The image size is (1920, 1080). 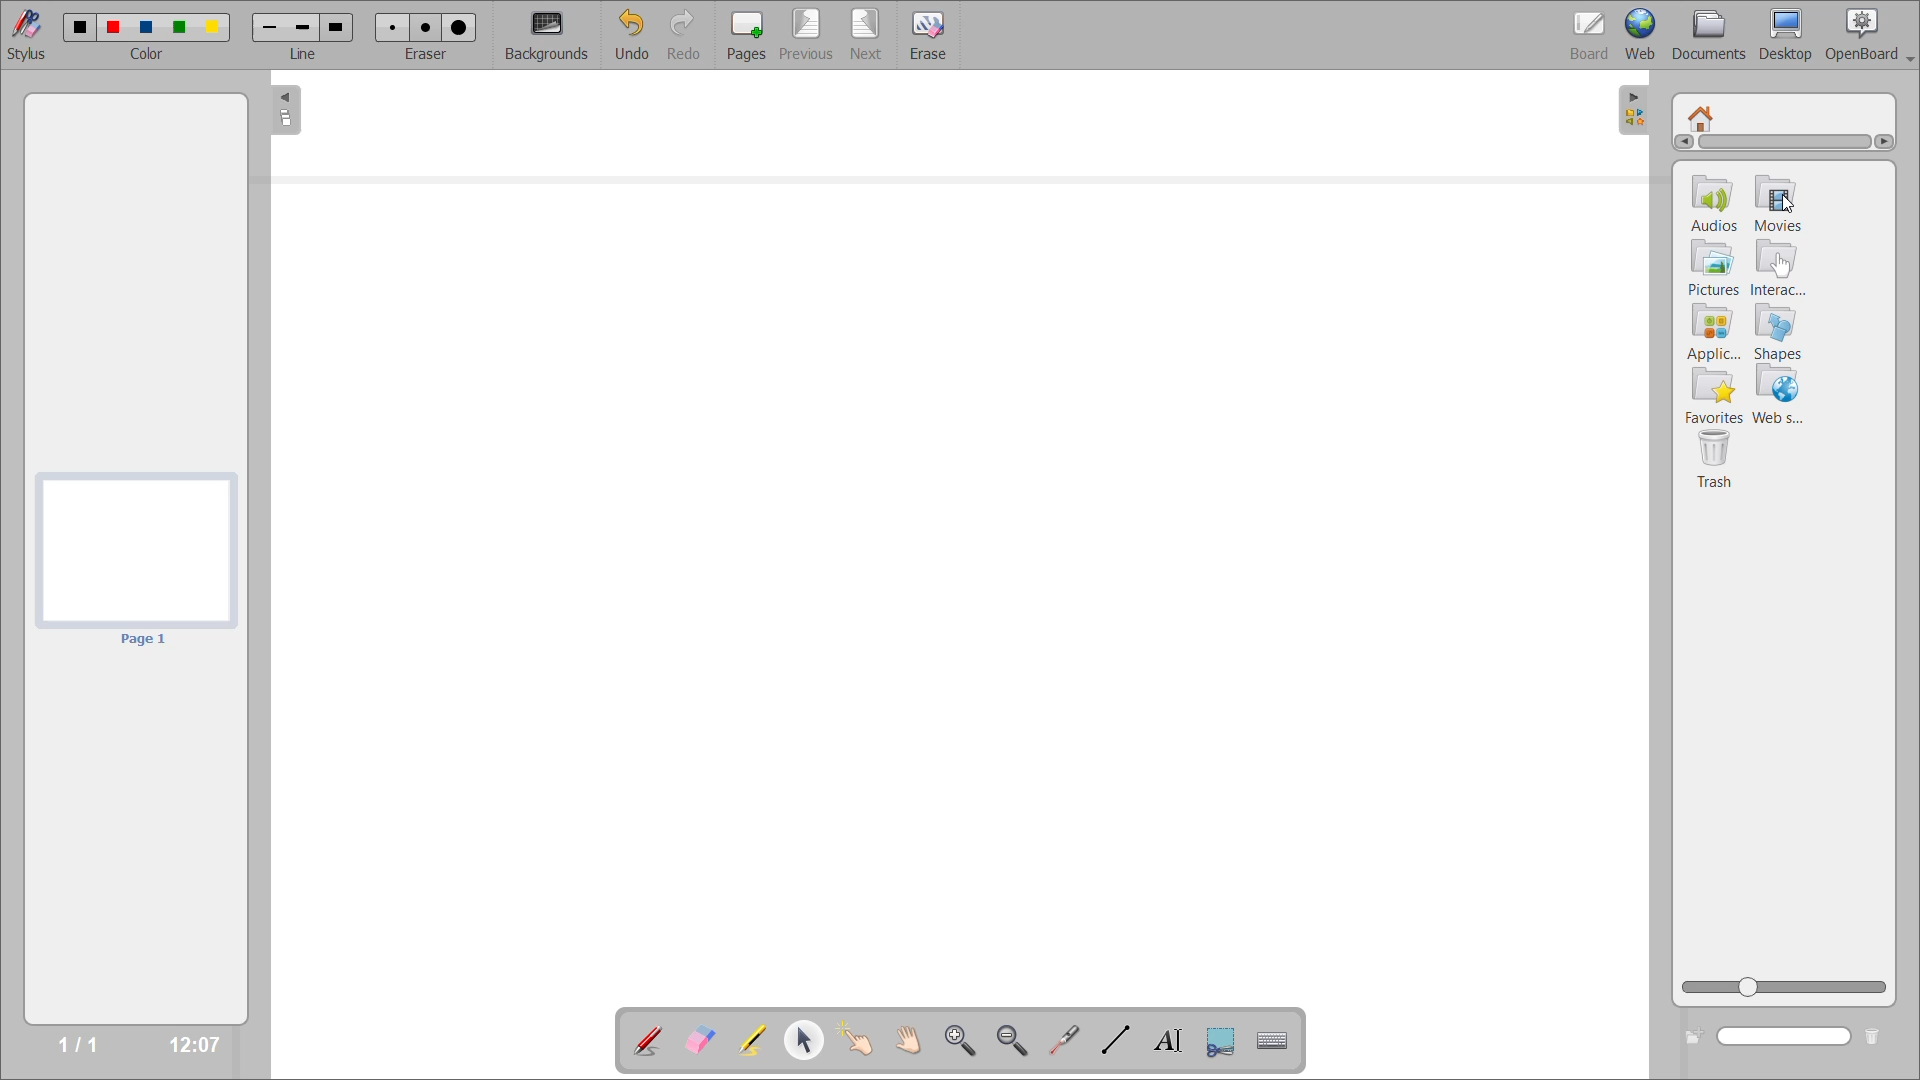 I want to click on write text, so click(x=1169, y=1042).